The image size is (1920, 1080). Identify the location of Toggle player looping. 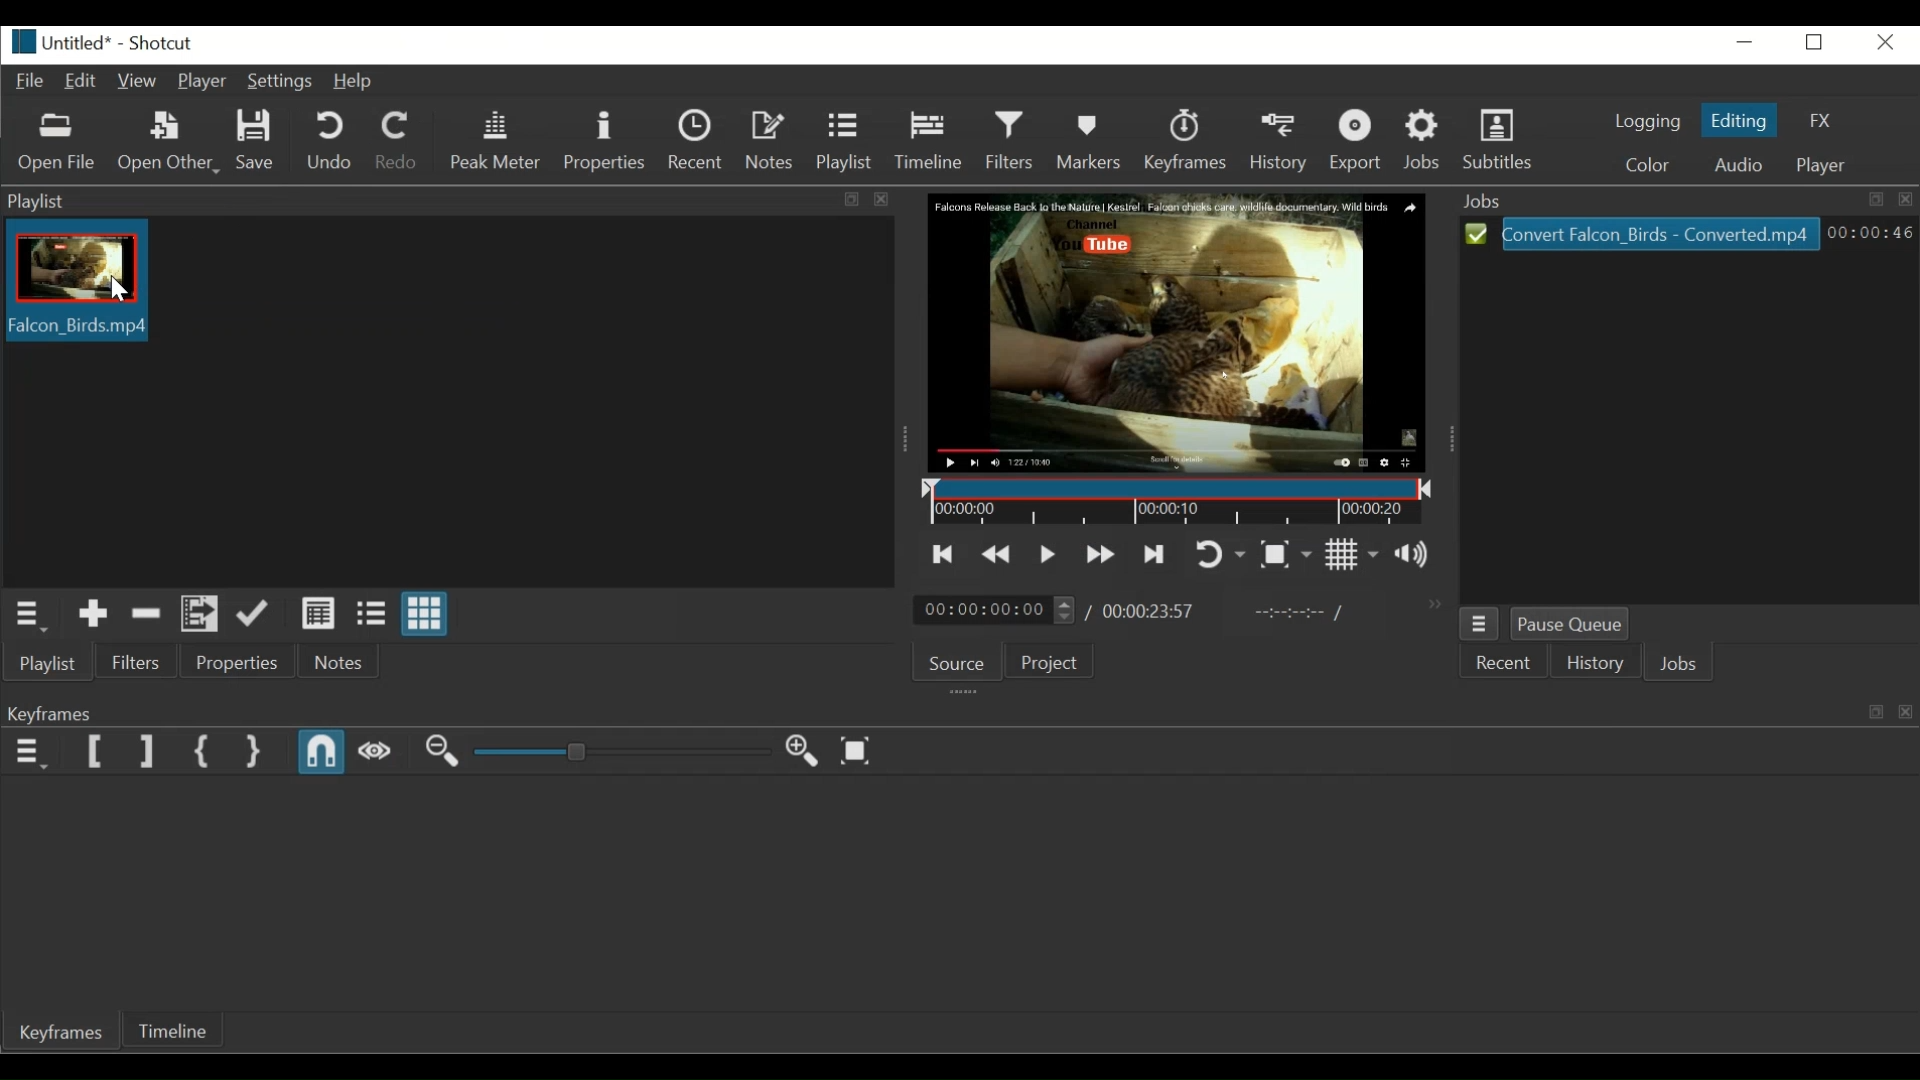
(1220, 554).